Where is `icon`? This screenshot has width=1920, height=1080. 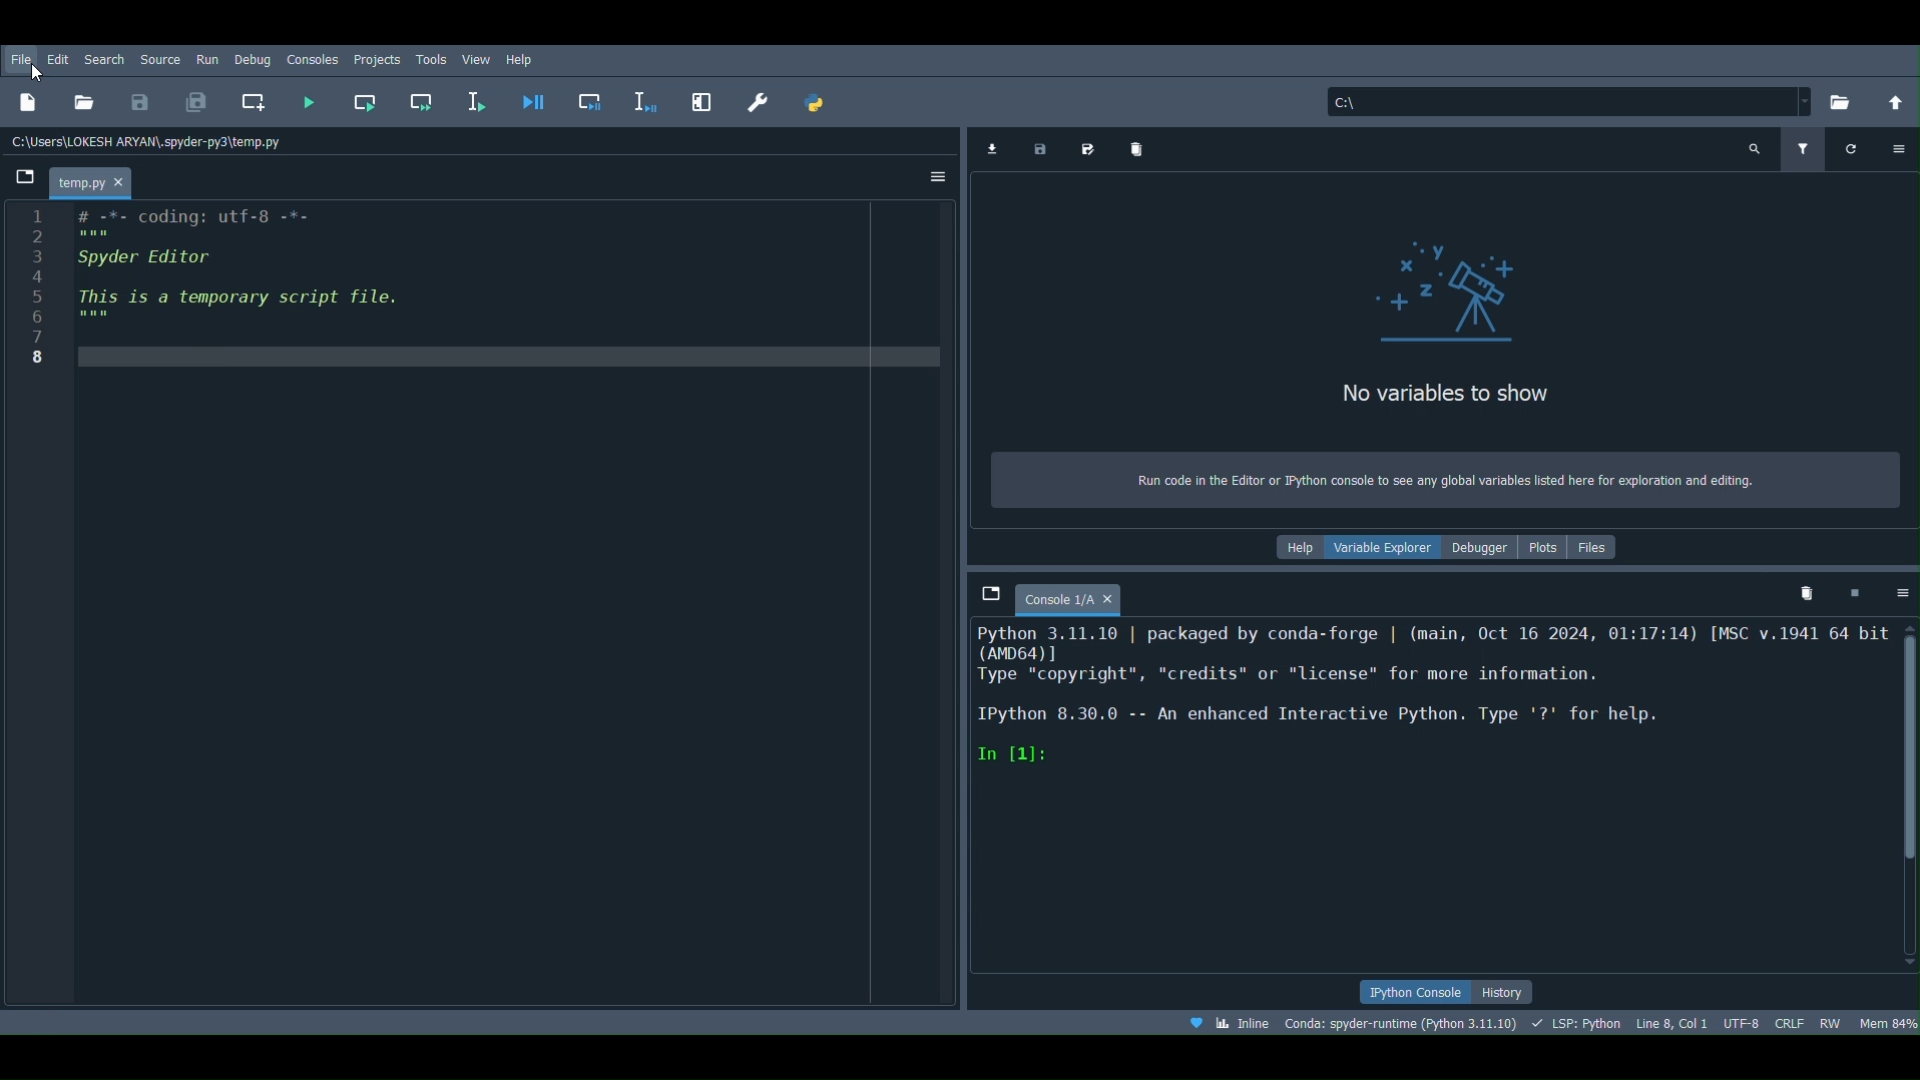
icon is located at coordinates (1431, 289).